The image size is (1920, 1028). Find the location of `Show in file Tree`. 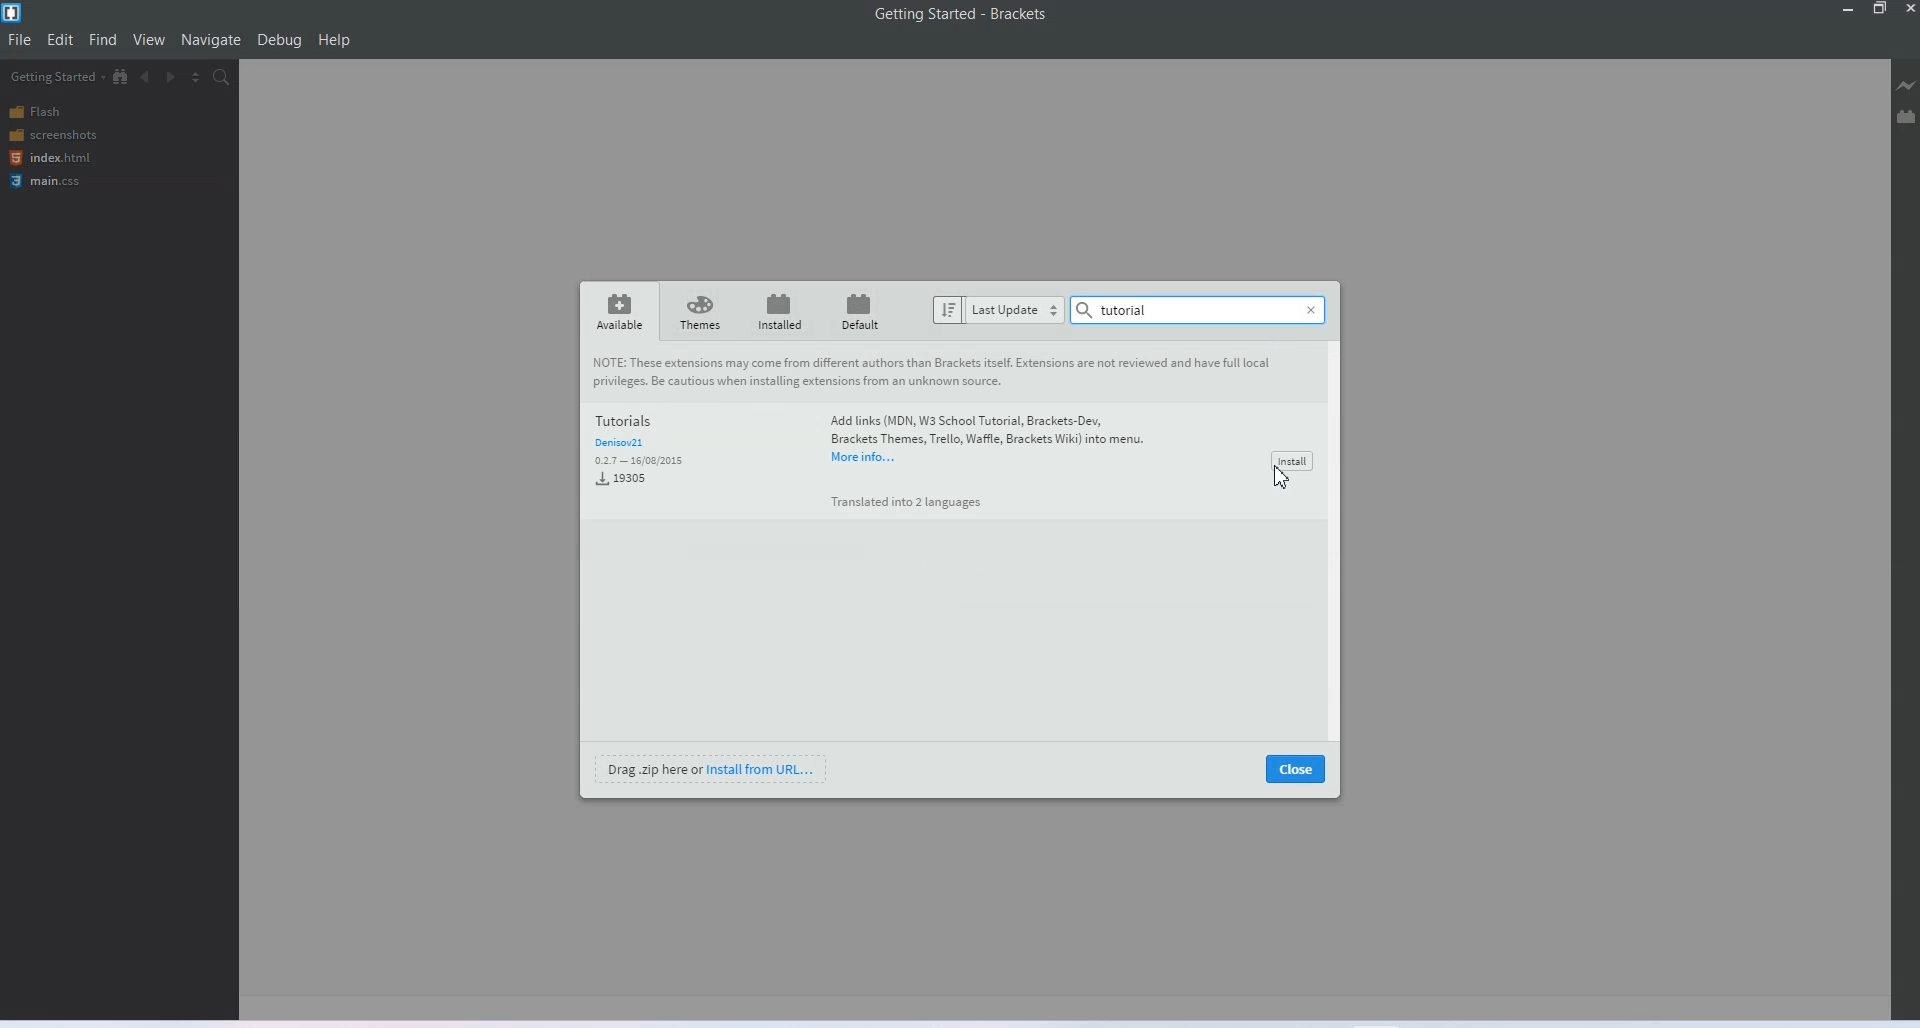

Show in file Tree is located at coordinates (122, 77).